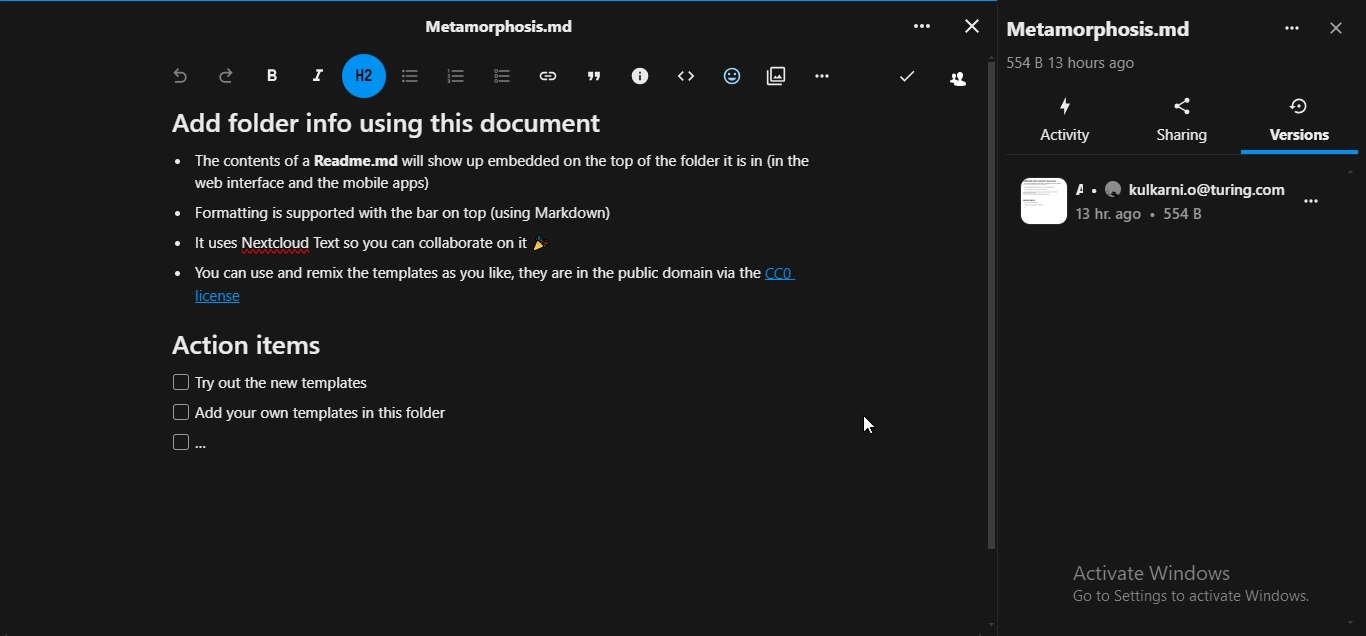 The image size is (1366, 636). What do you see at coordinates (271, 76) in the screenshot?
I see `bold` at bounding box center [271, 76].